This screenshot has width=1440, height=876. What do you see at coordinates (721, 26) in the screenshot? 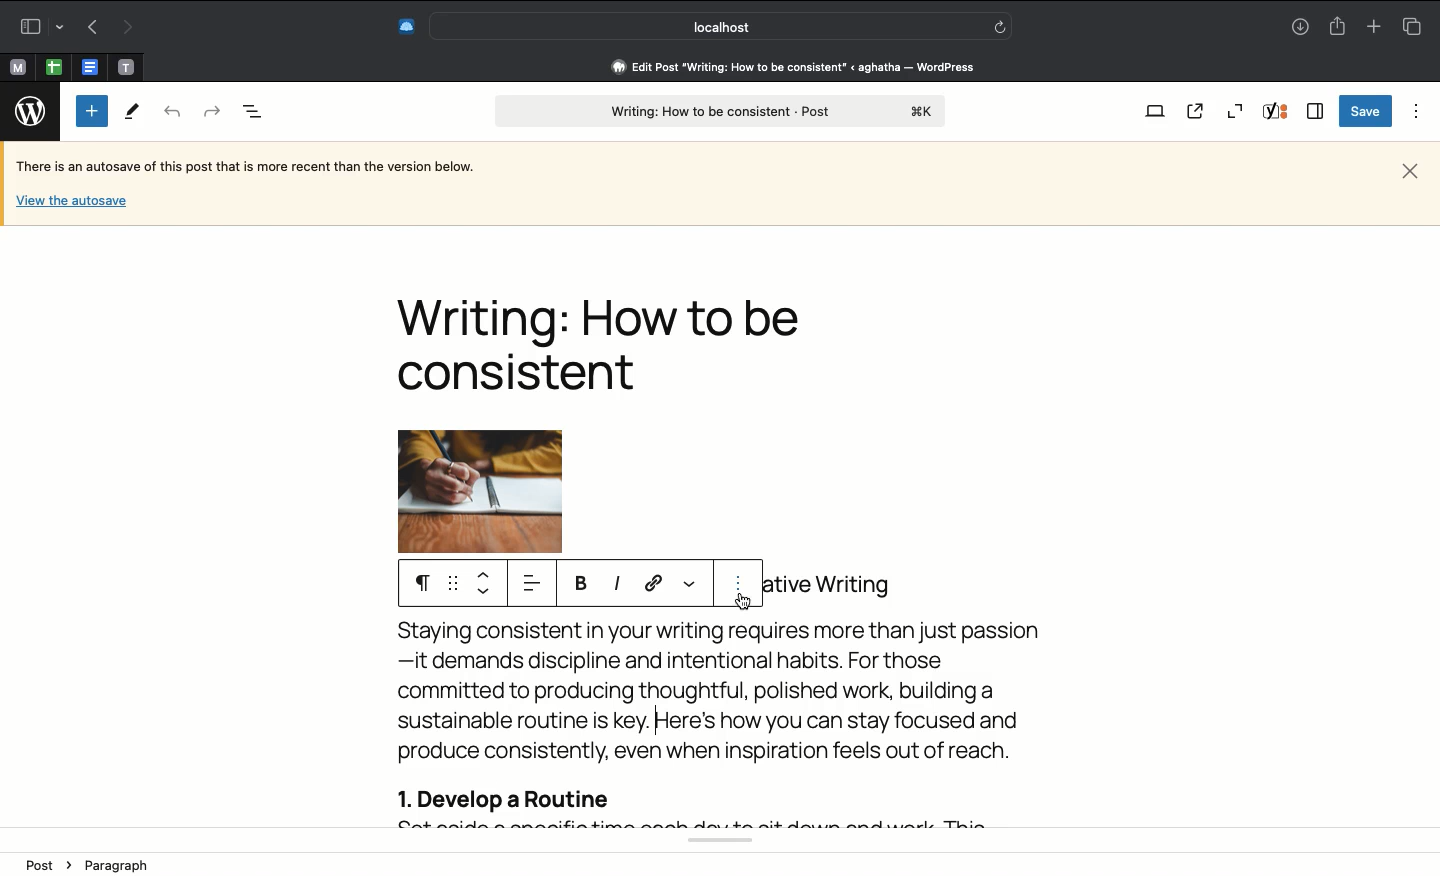
I see `Search bar` at bounding box center [721, 26].